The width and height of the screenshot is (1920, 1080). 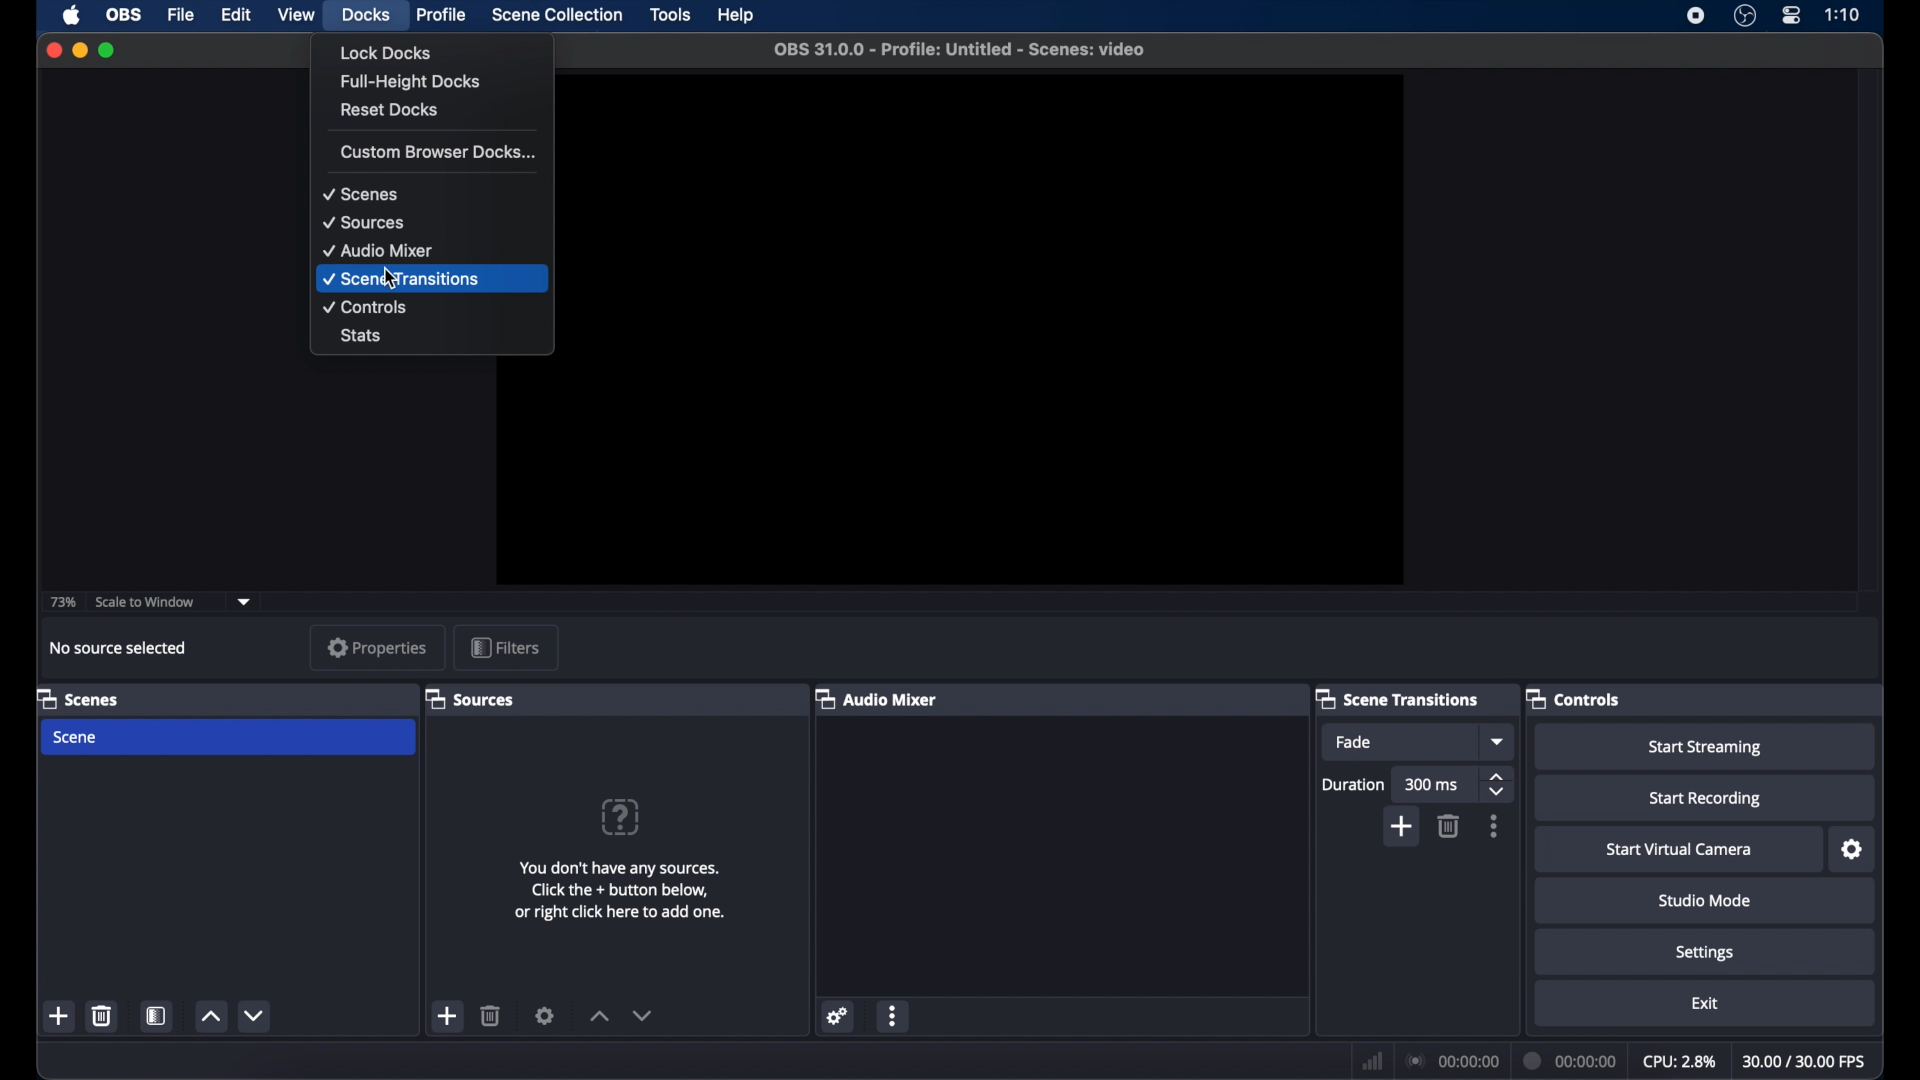 I want to click on netwrok, so click(x=1372, y=1061).